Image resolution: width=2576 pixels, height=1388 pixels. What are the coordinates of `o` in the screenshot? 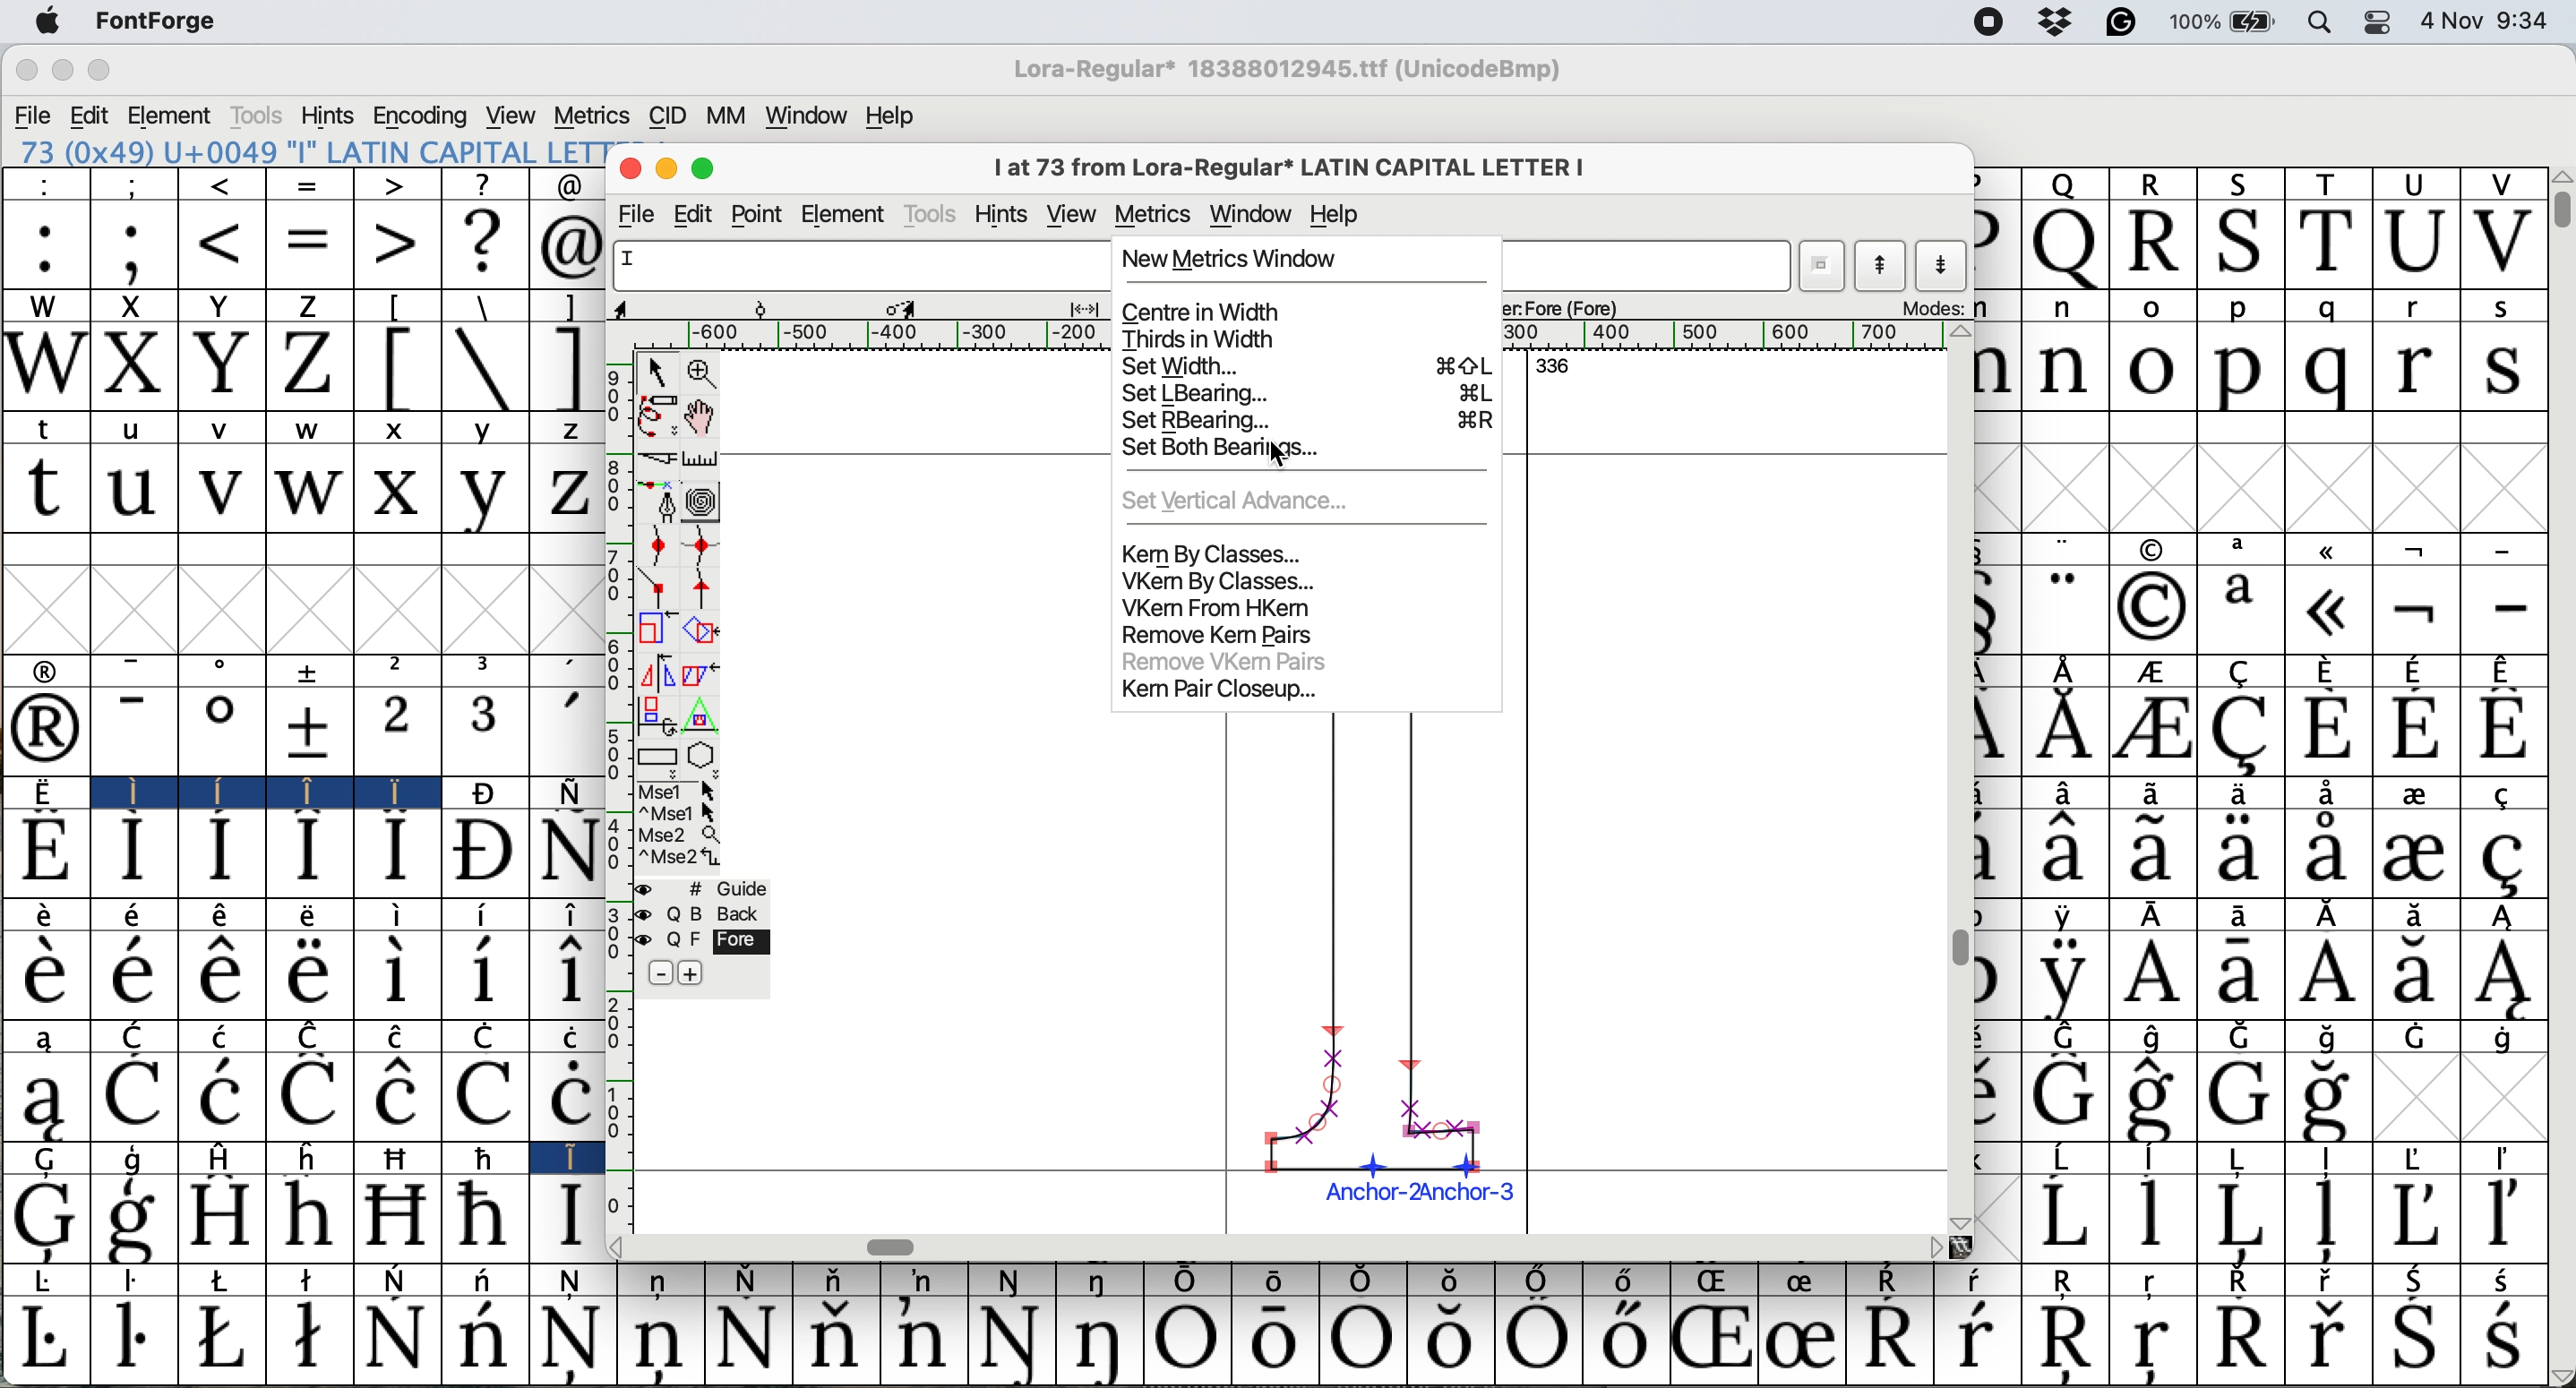 It's located at (2155, 366).